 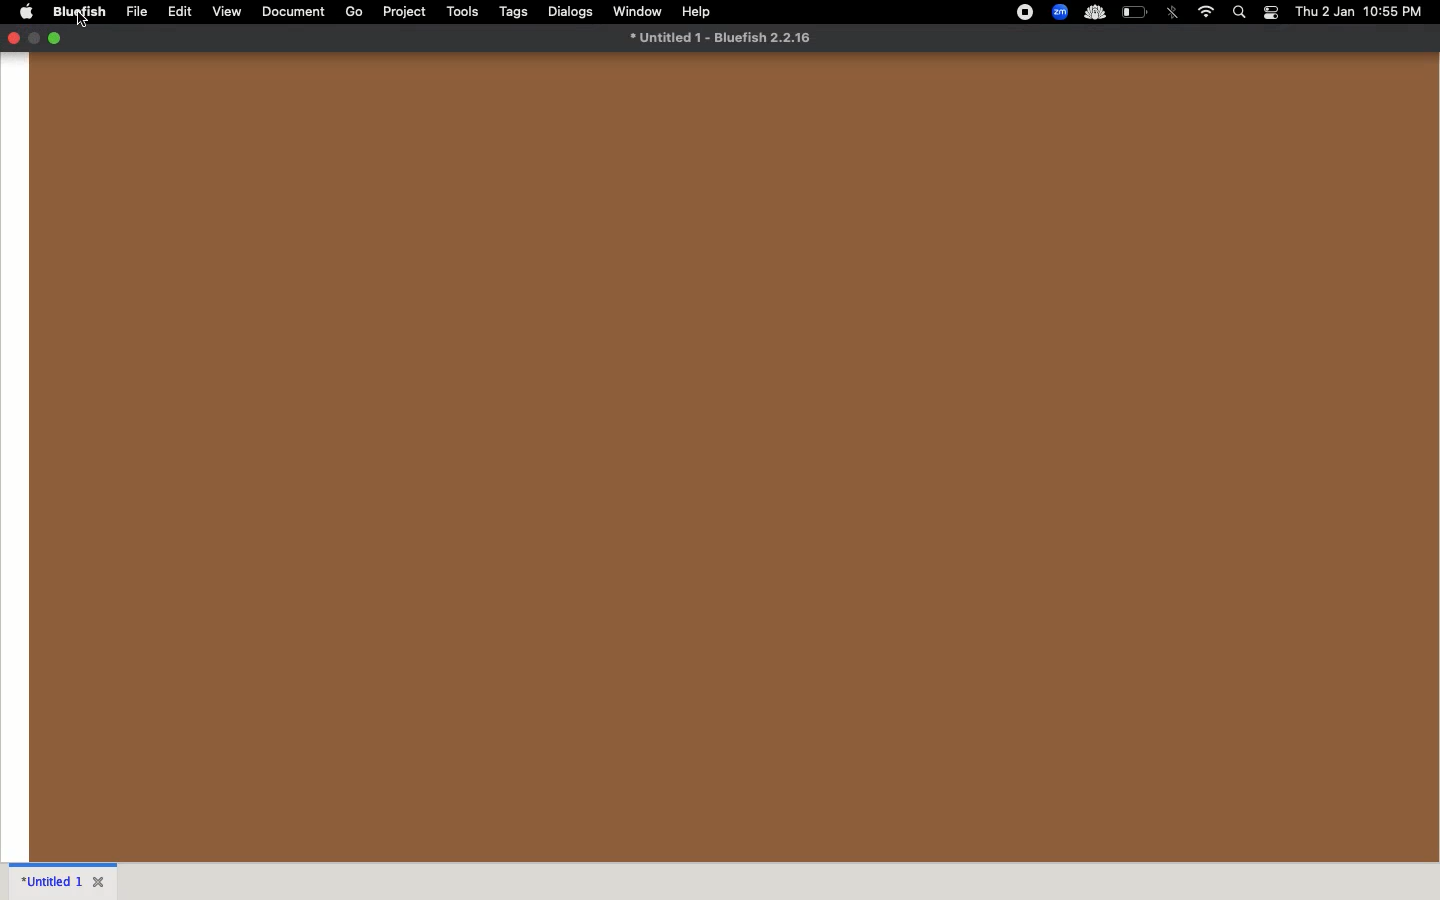 What do you see at coordinates (353, 12) in the screenshot?
I see `go` at bounding box center [353, 12].